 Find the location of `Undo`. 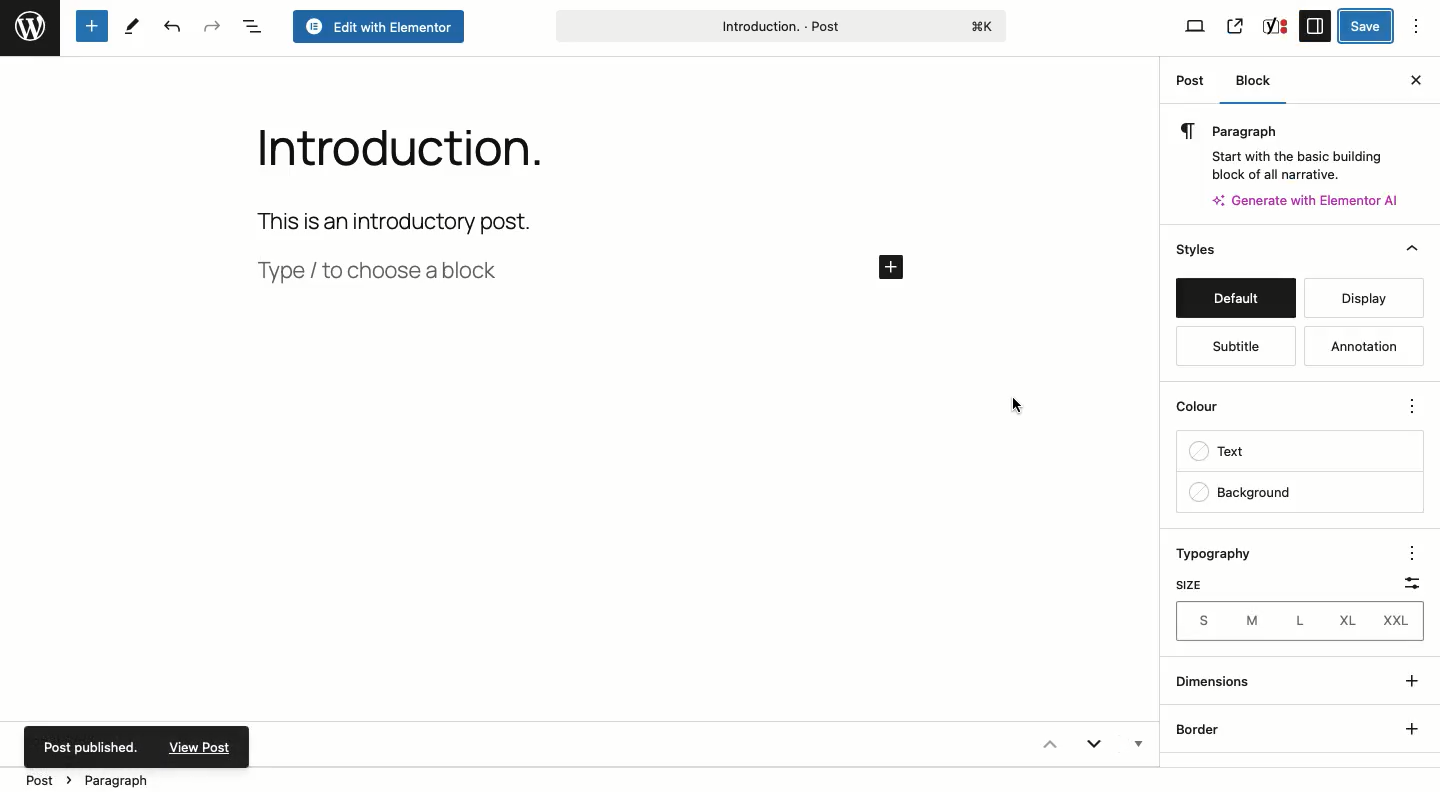

Undo is located at coordinates (170, 28).